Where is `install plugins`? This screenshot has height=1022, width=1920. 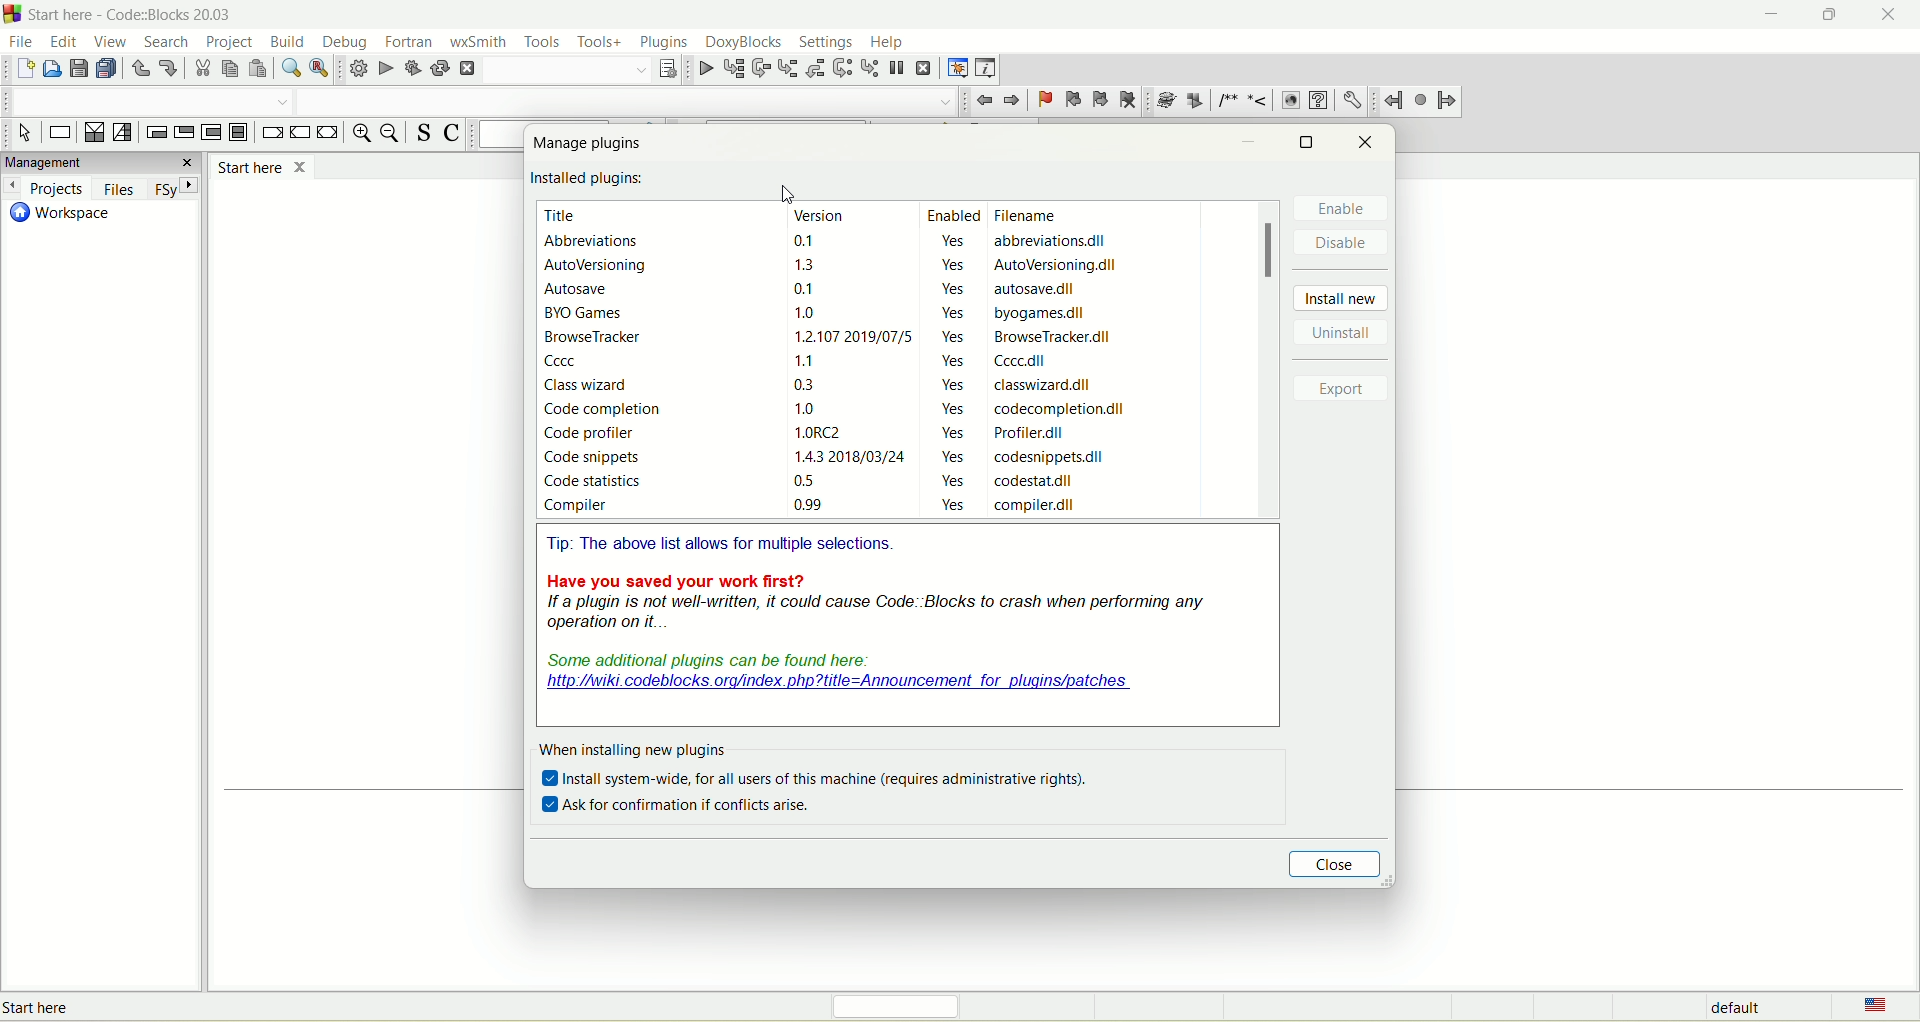
install plugins is located at coordinates (591, 180).